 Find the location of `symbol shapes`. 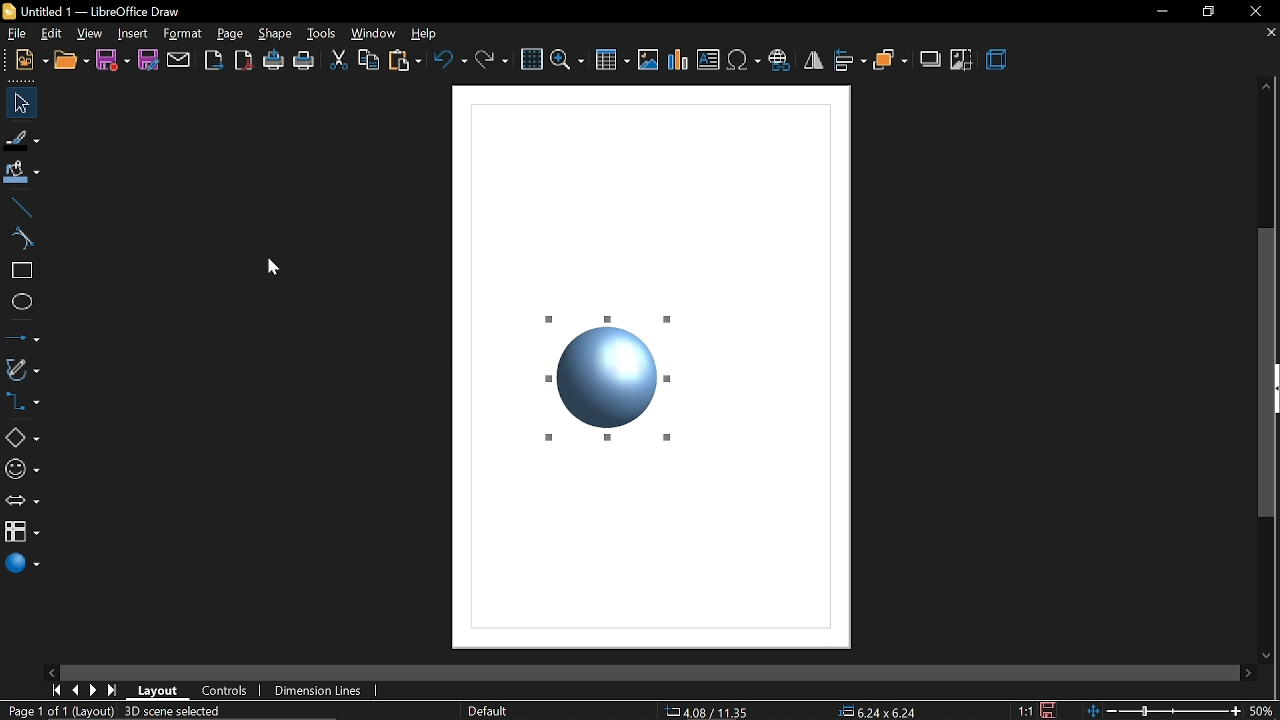

symbol shapes is located at coordinates (21, 469).